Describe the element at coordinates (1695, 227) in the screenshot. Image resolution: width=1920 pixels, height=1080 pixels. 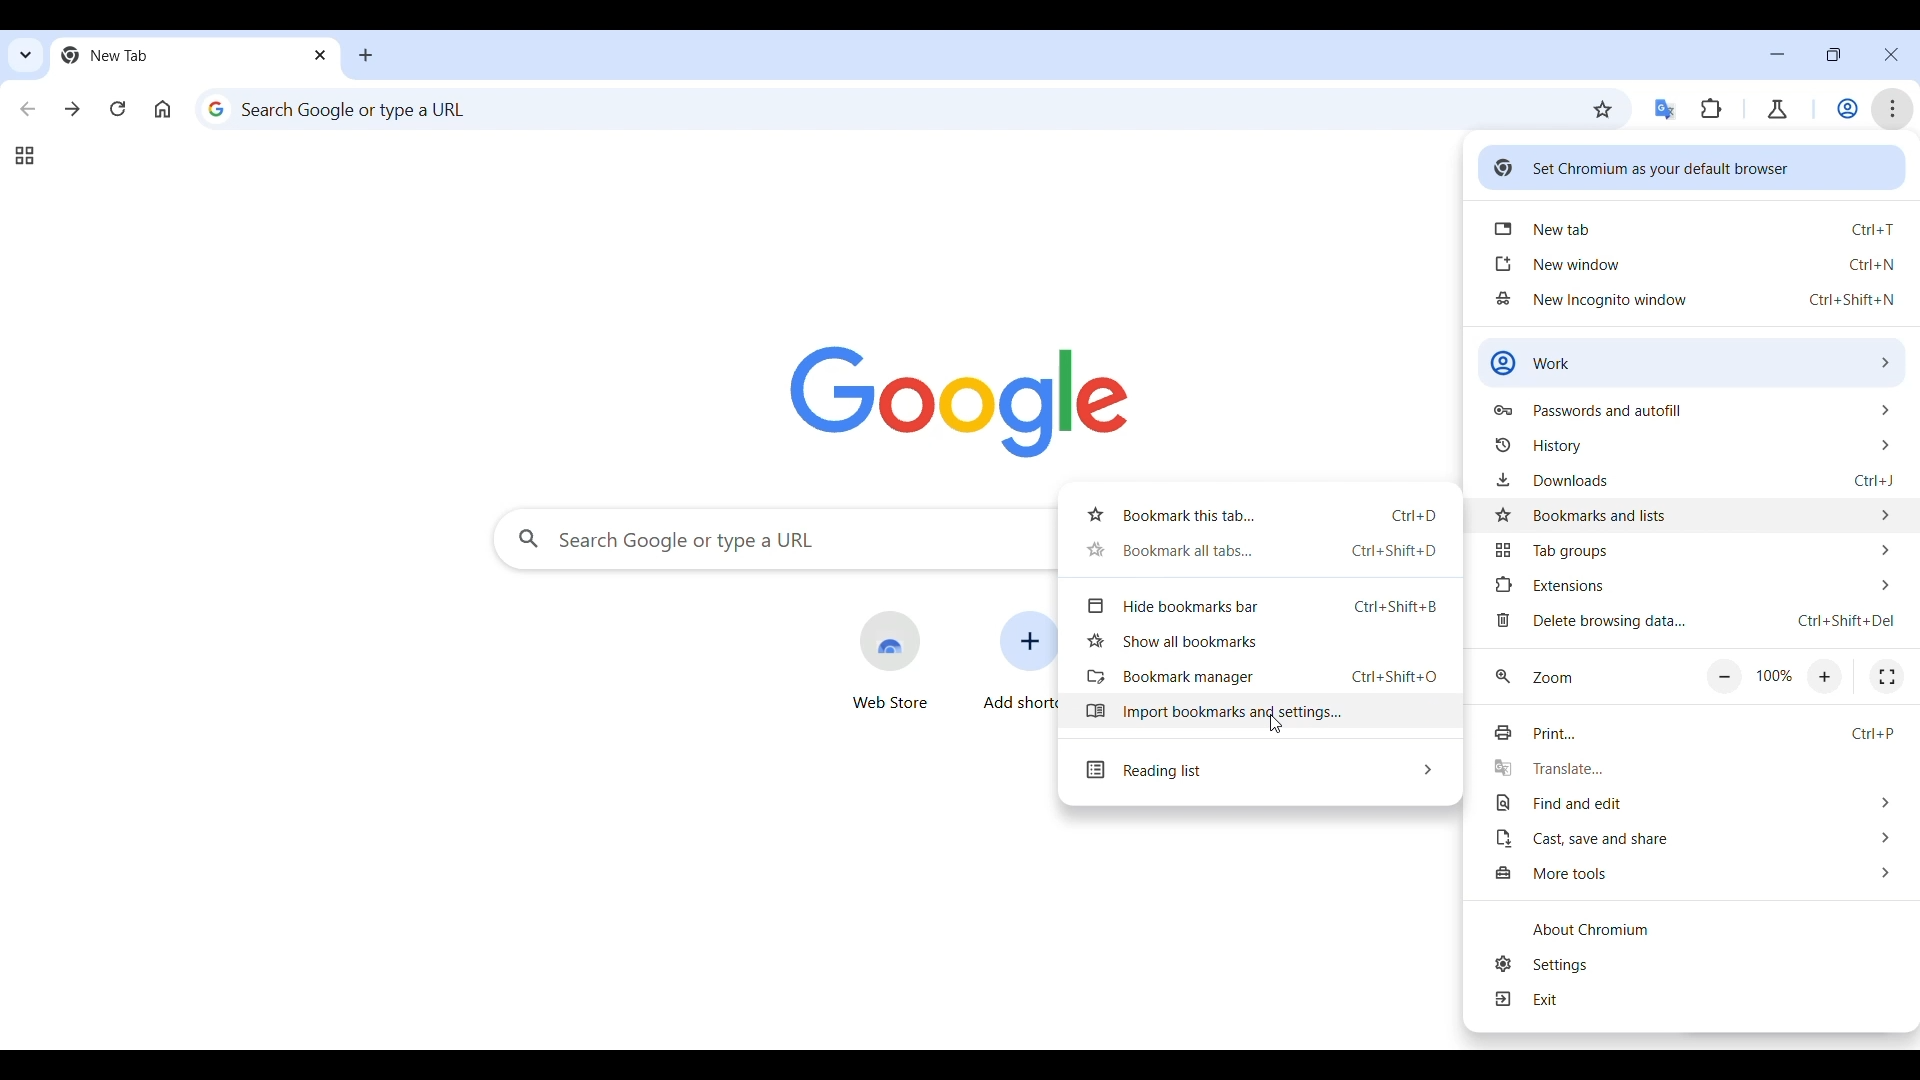
I see `New tab` at that location.